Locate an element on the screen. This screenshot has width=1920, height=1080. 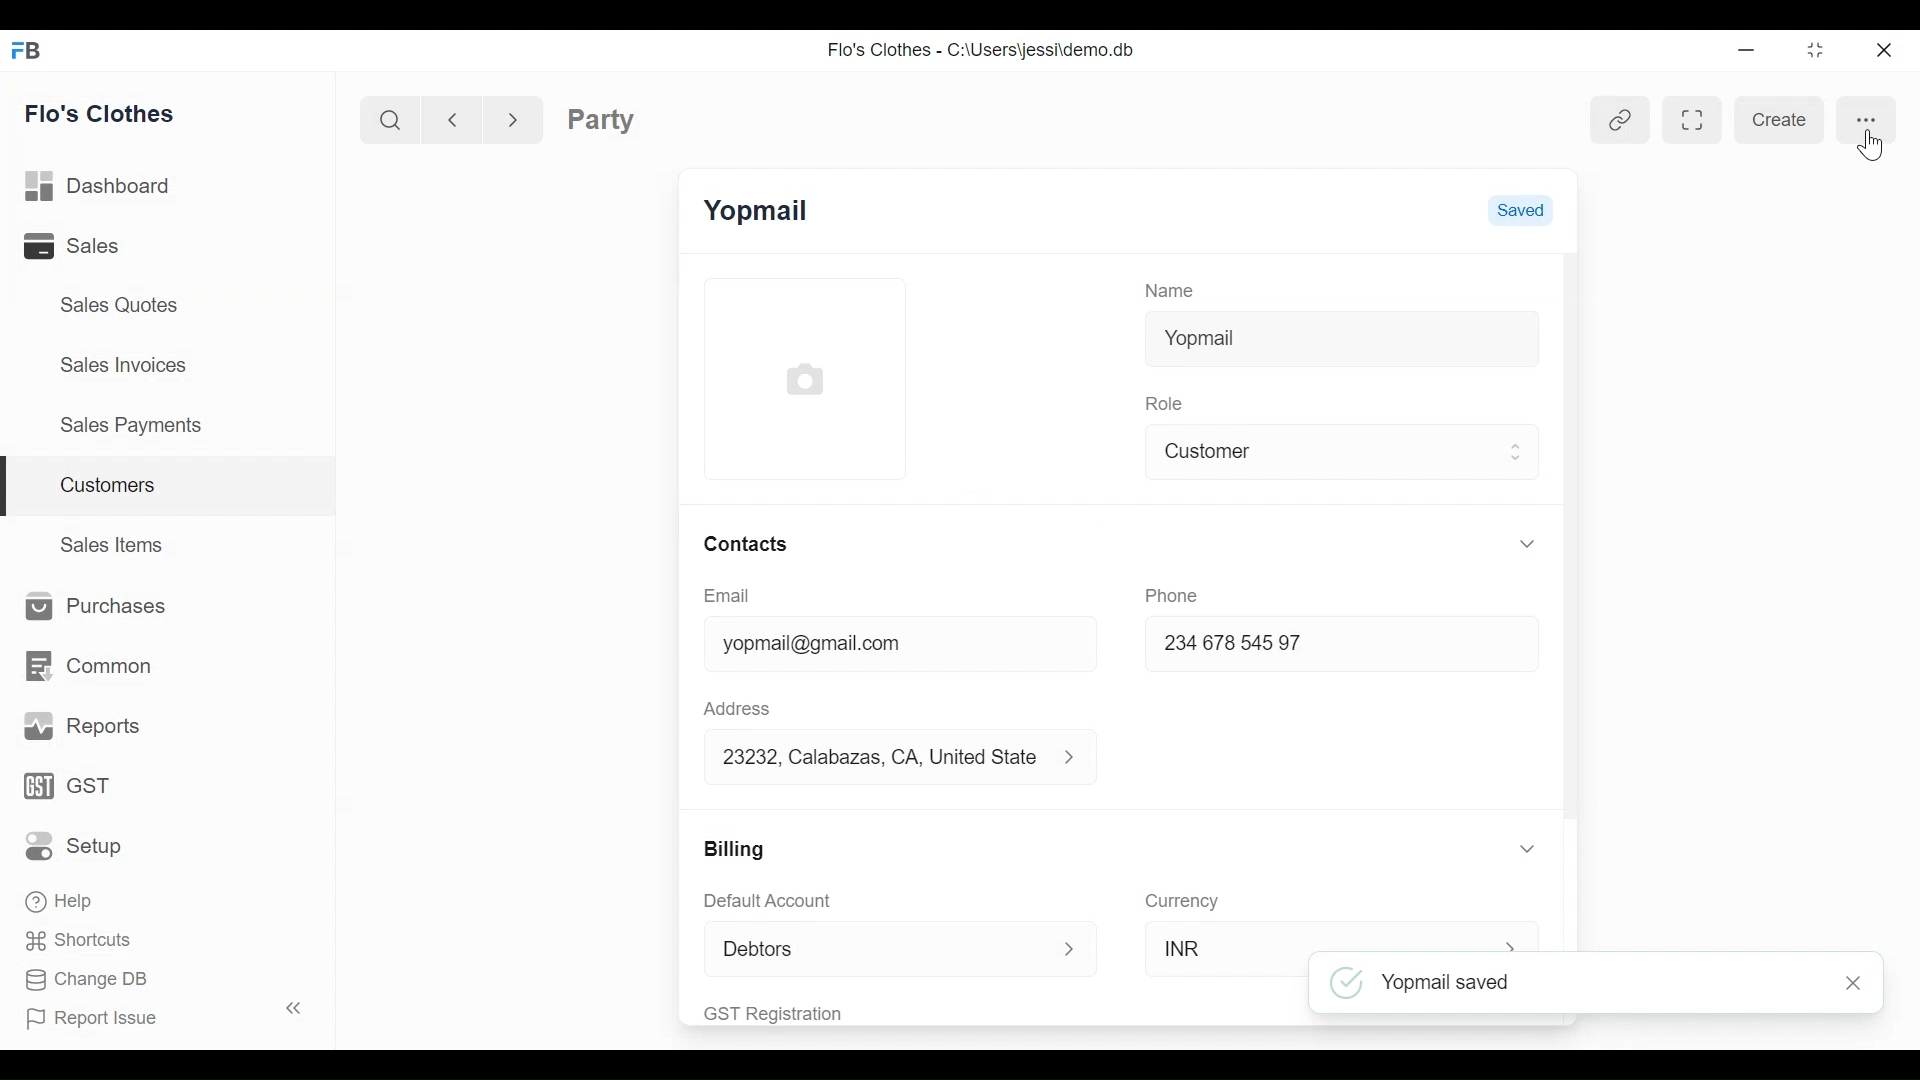
Party is located at coordinates (601, 119).